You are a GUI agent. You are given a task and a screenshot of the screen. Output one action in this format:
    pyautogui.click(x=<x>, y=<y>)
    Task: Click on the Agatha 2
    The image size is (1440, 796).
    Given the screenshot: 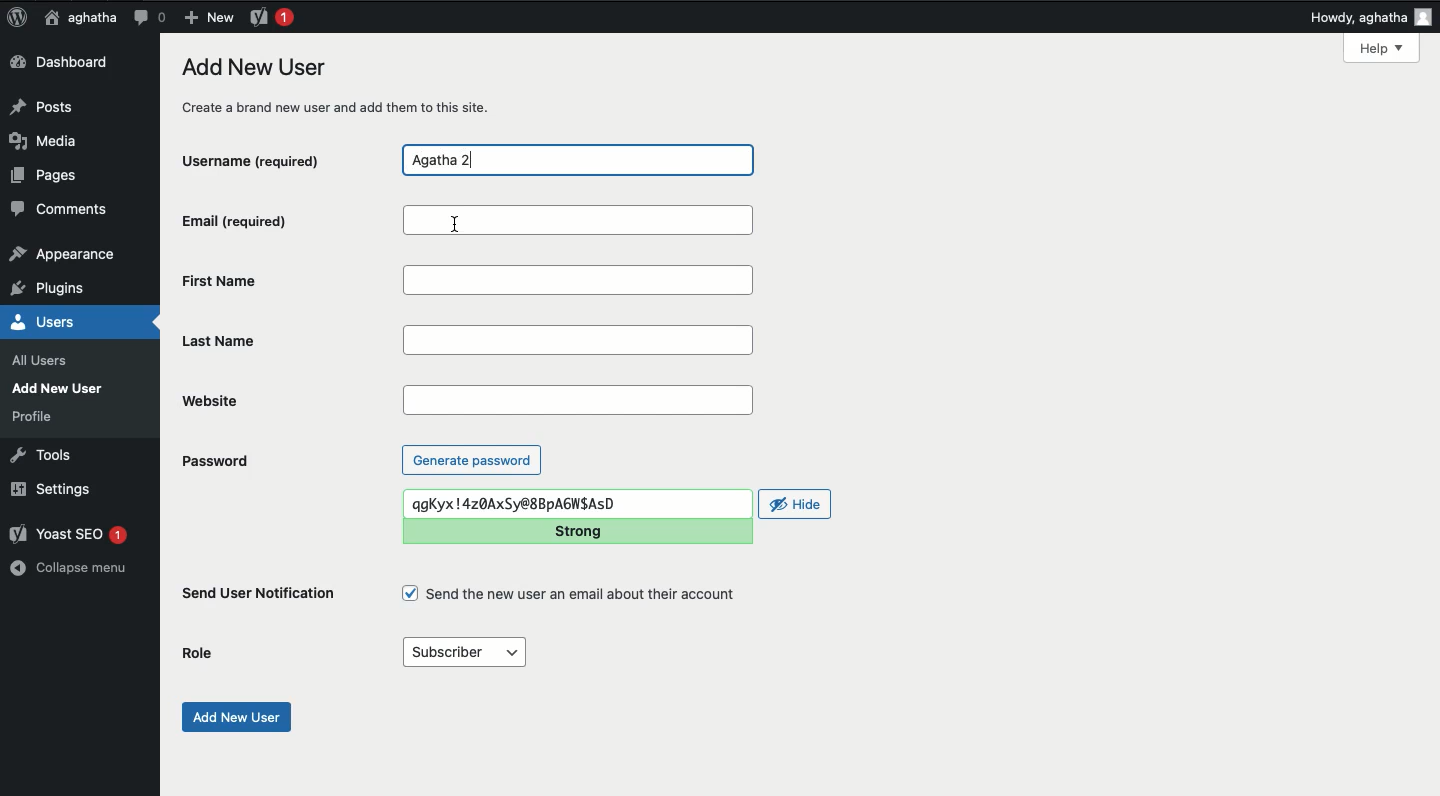 What is the action you would take?
    pyautogui.click(x=577, y=161)
    